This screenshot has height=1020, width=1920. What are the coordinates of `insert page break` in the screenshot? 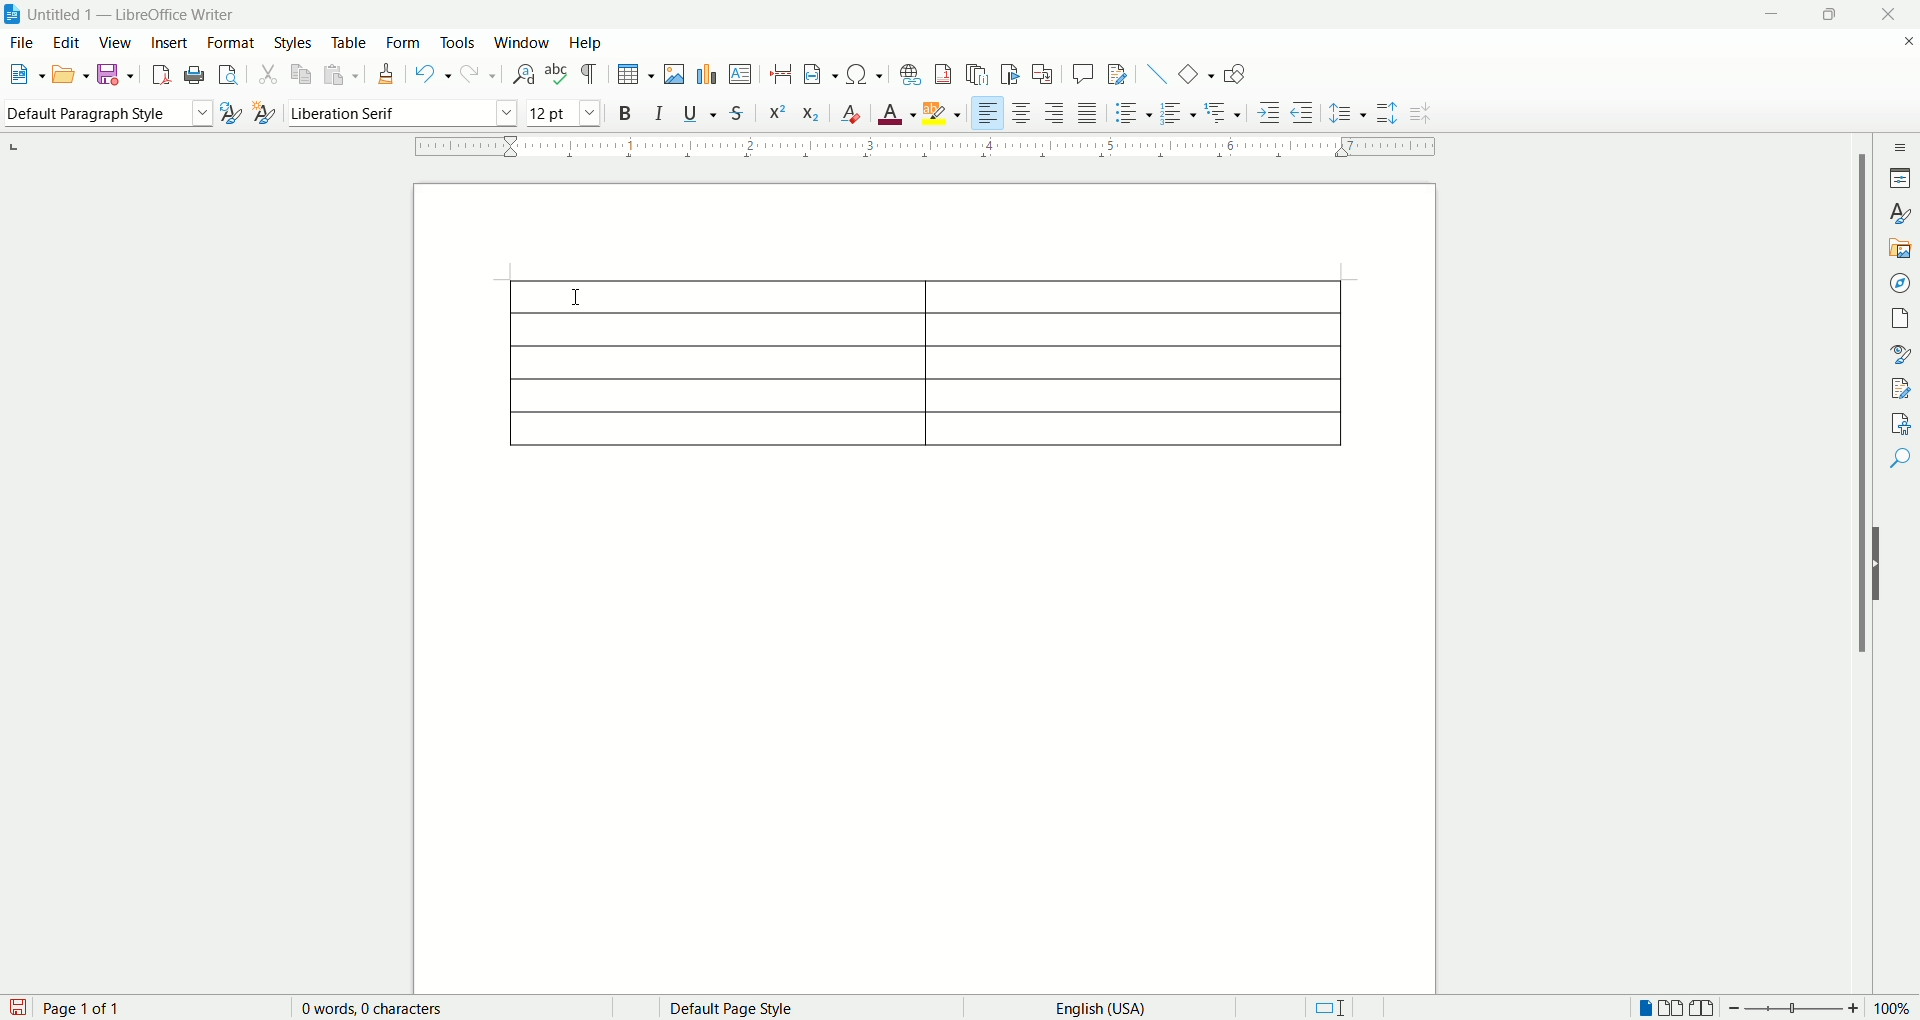 It's located at (786, 73).